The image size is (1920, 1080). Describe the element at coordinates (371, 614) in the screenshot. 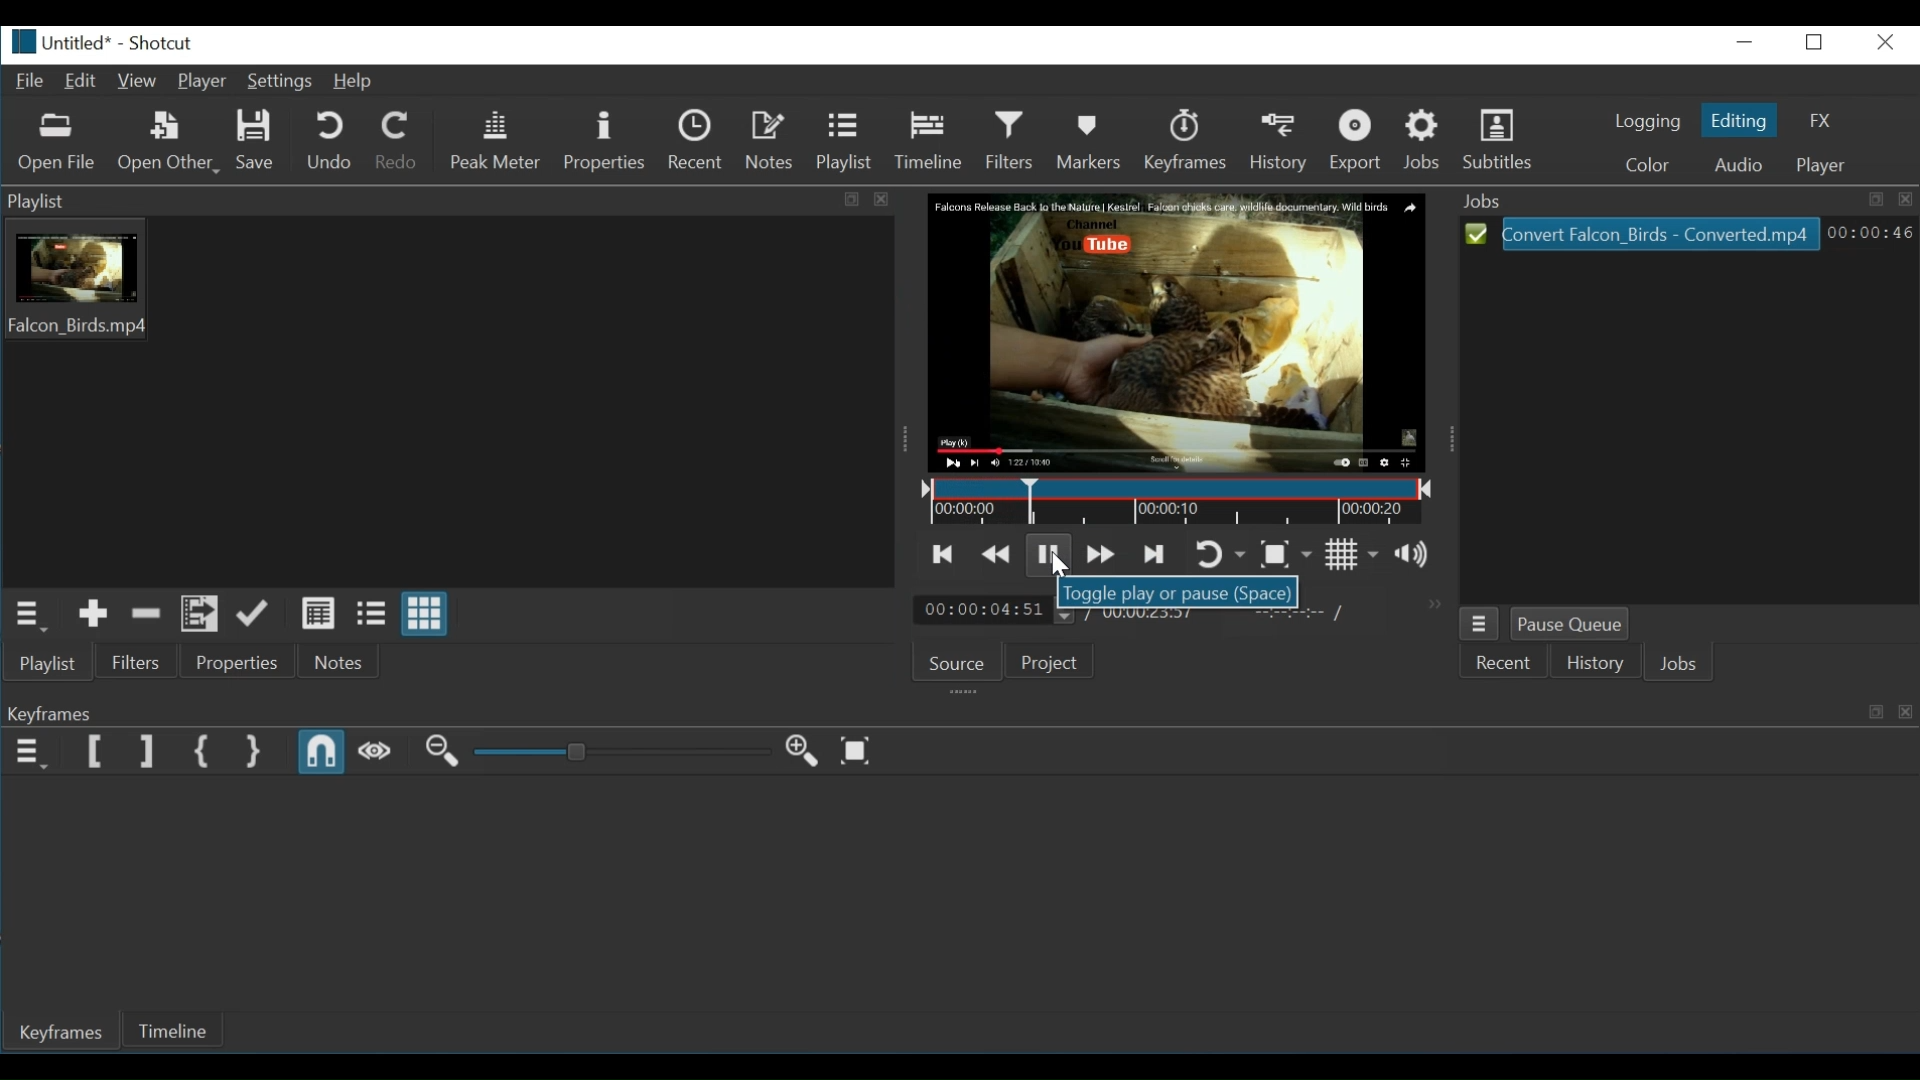

I see `View as files` at that location.